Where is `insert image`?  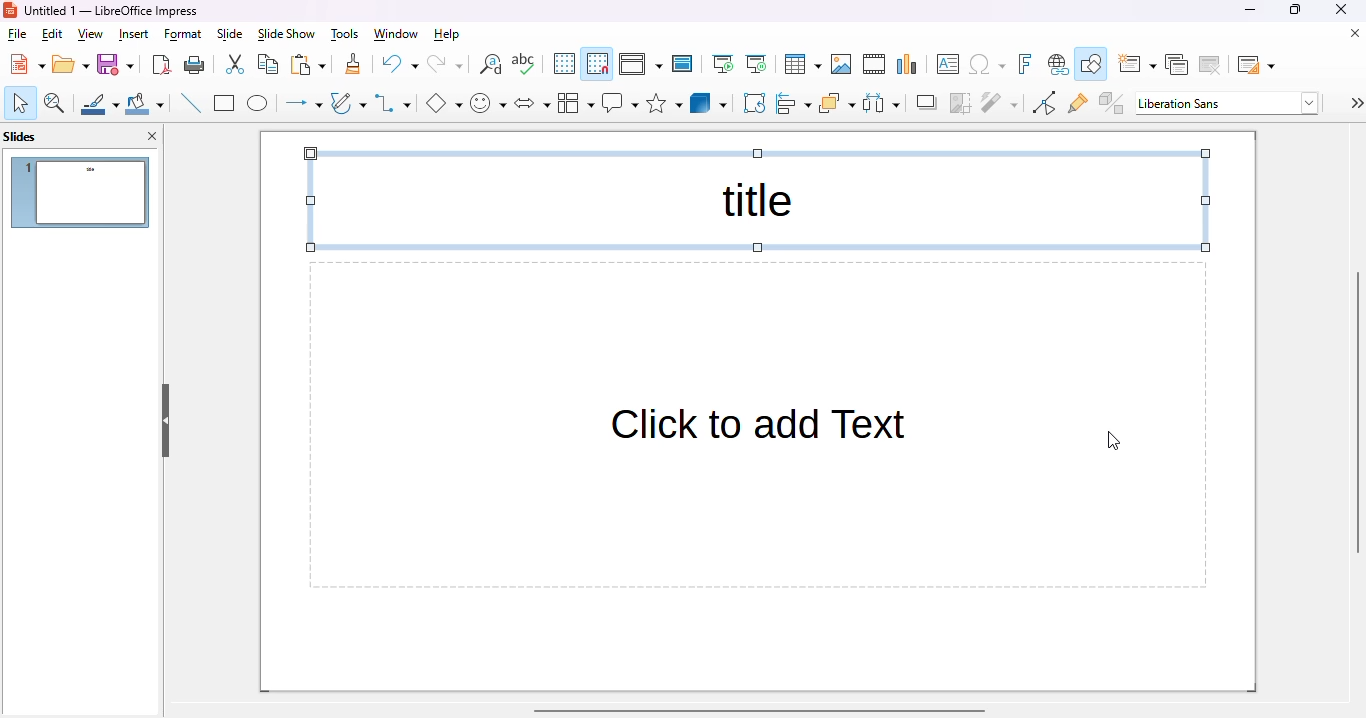
insert image is located at coordinates (841, 64).